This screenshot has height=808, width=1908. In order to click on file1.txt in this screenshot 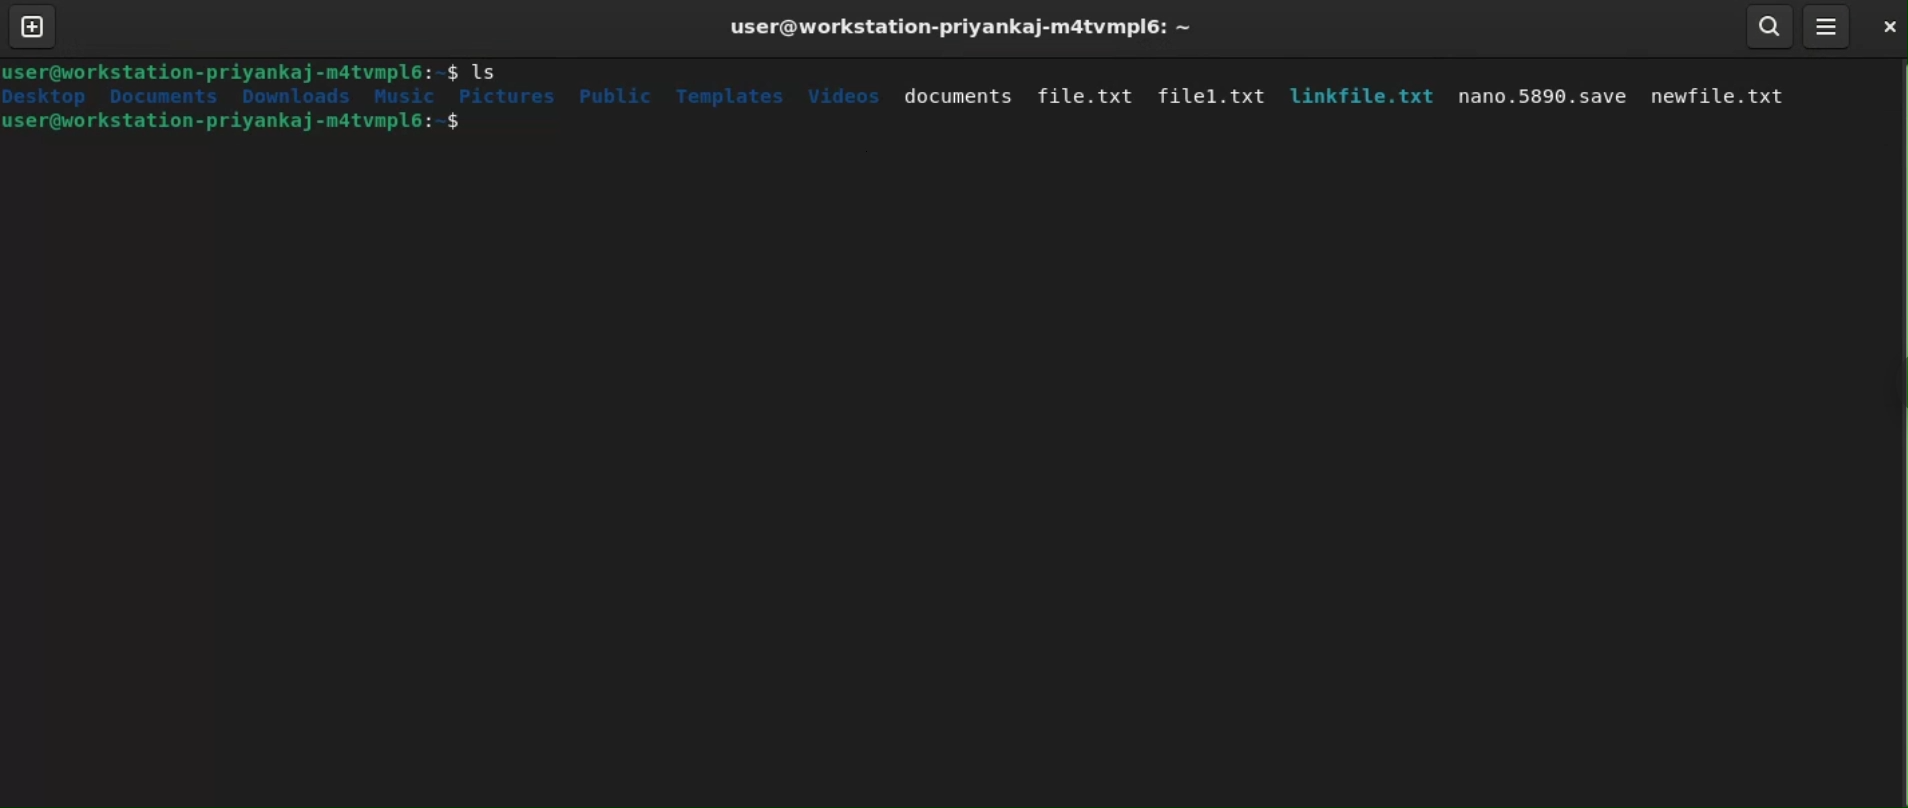, I will do `click(1210, 95)`.